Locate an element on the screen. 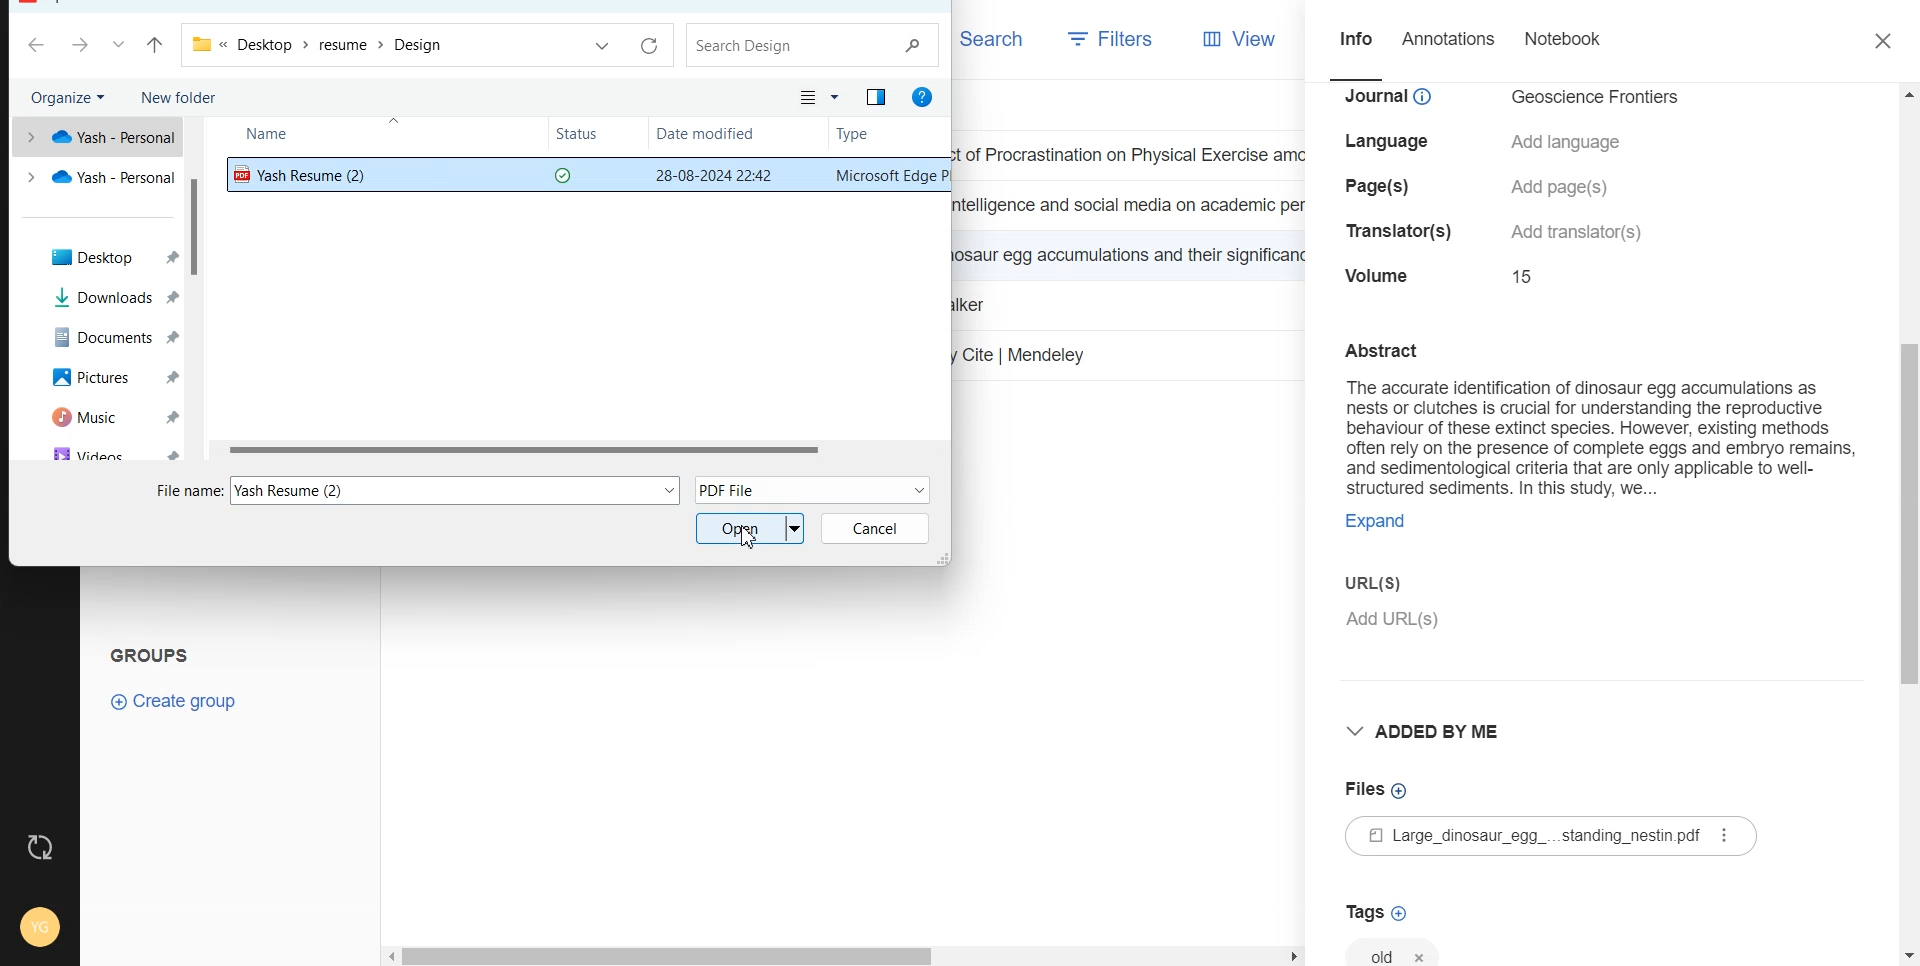  Add File is located at coordinates (1377, 790).